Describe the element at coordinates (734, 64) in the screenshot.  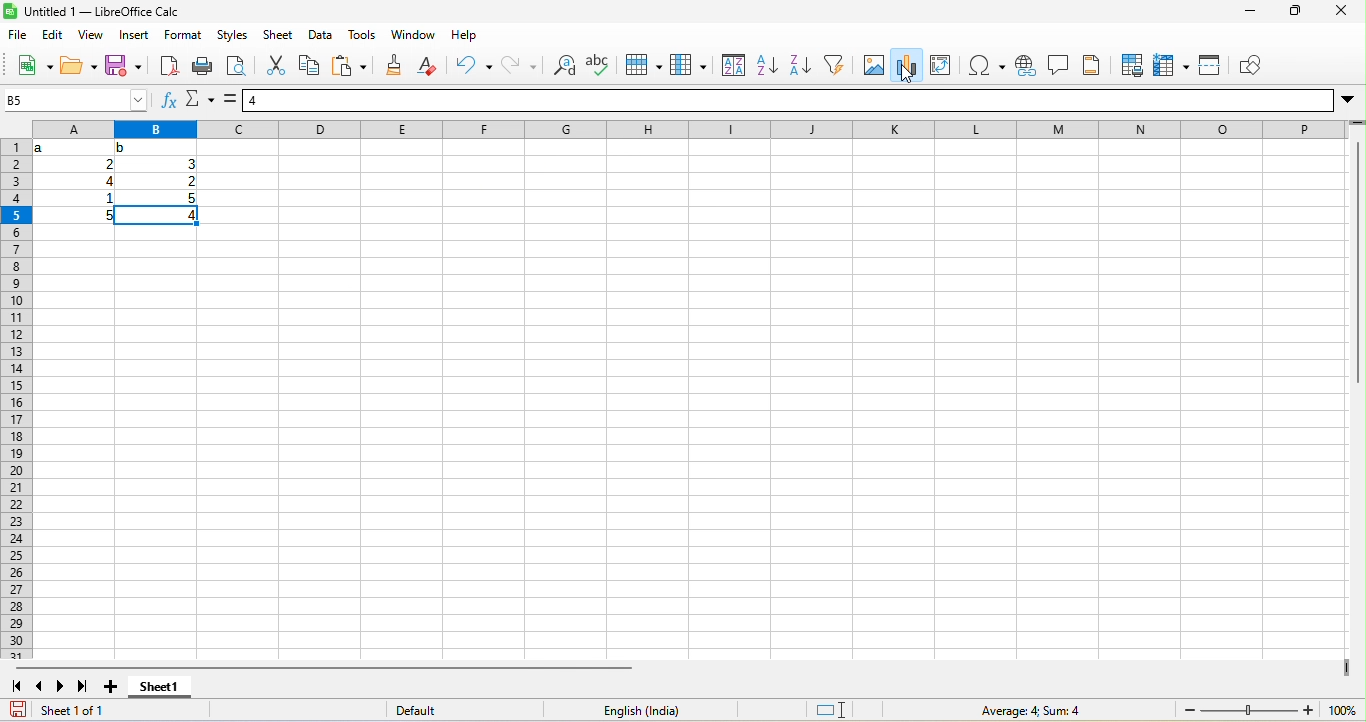
I see `sort` at that location.